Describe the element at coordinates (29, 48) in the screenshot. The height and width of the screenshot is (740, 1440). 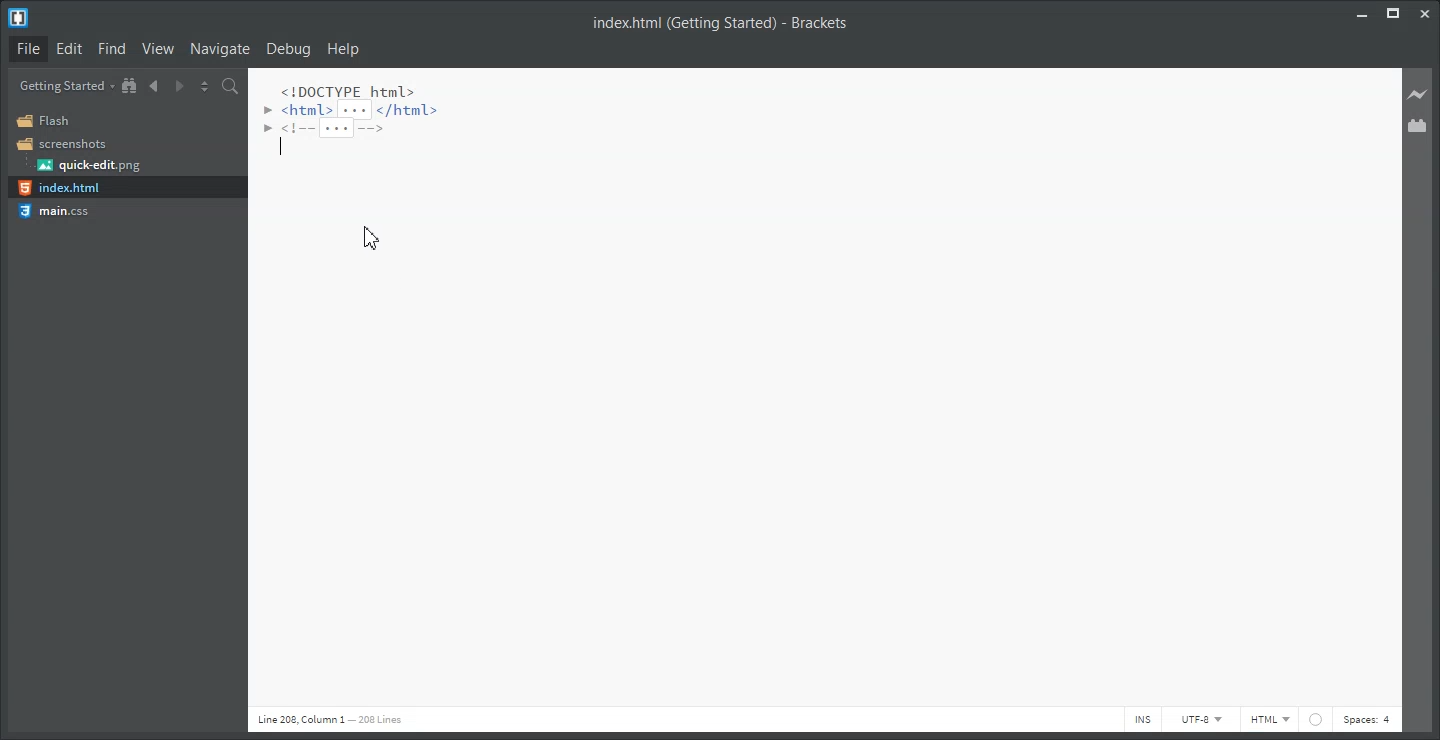
I see `File` at that location.